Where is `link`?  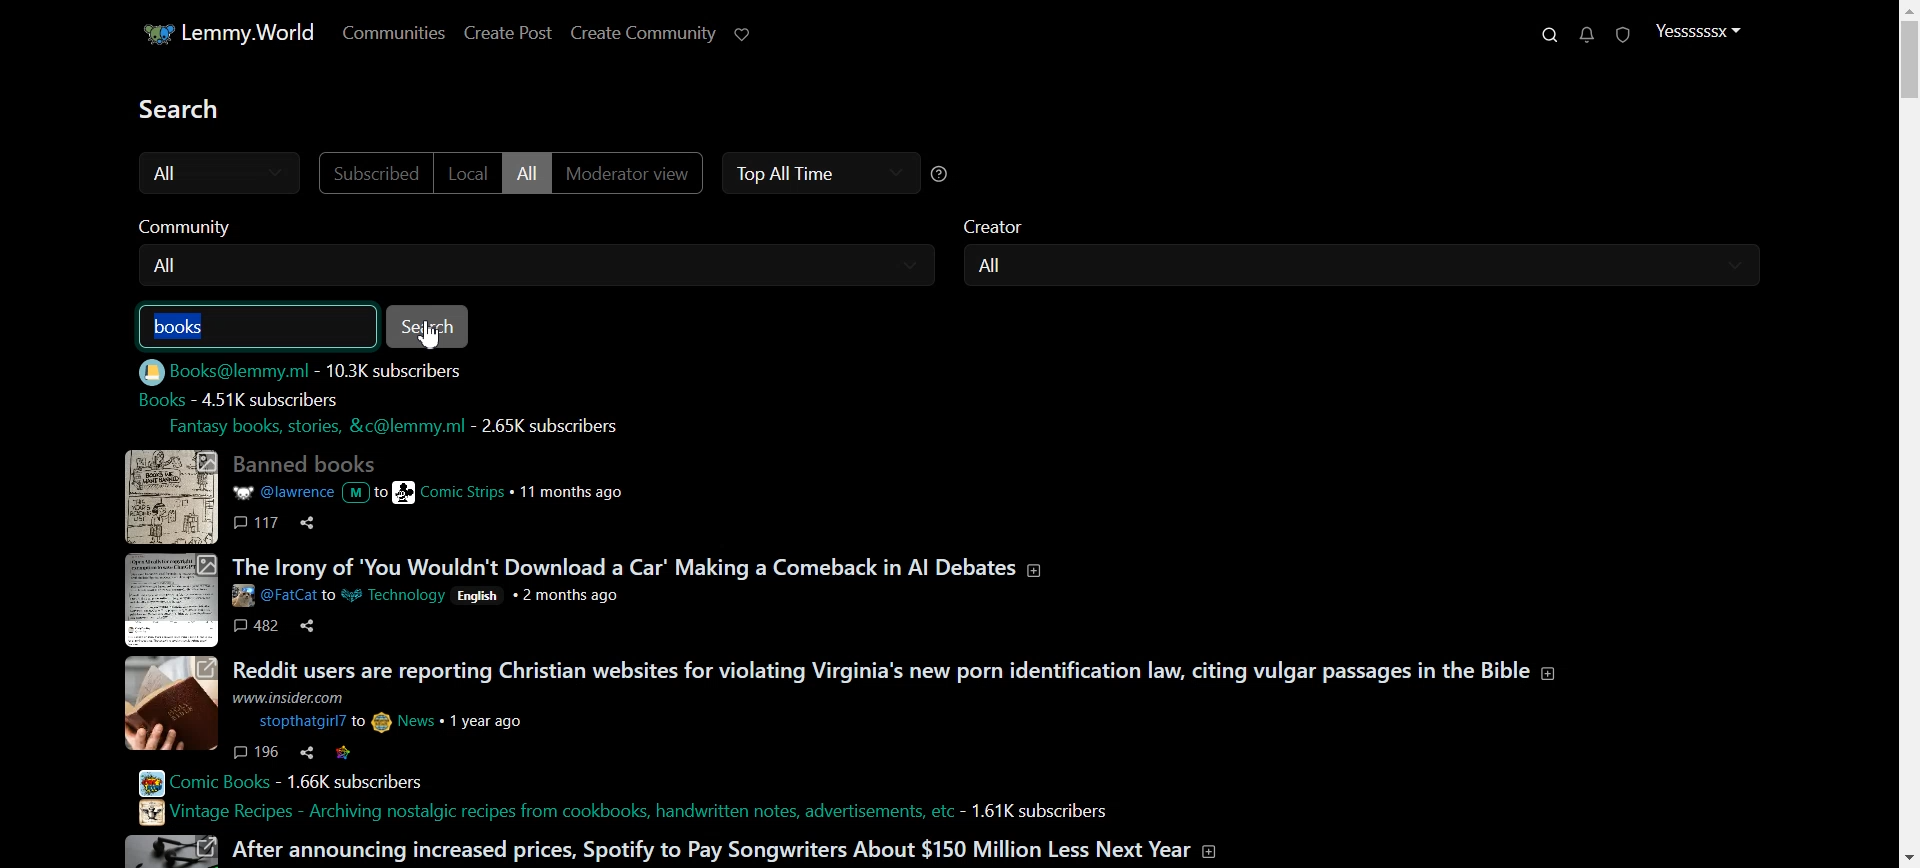 link is located at coordinates (345, 753).